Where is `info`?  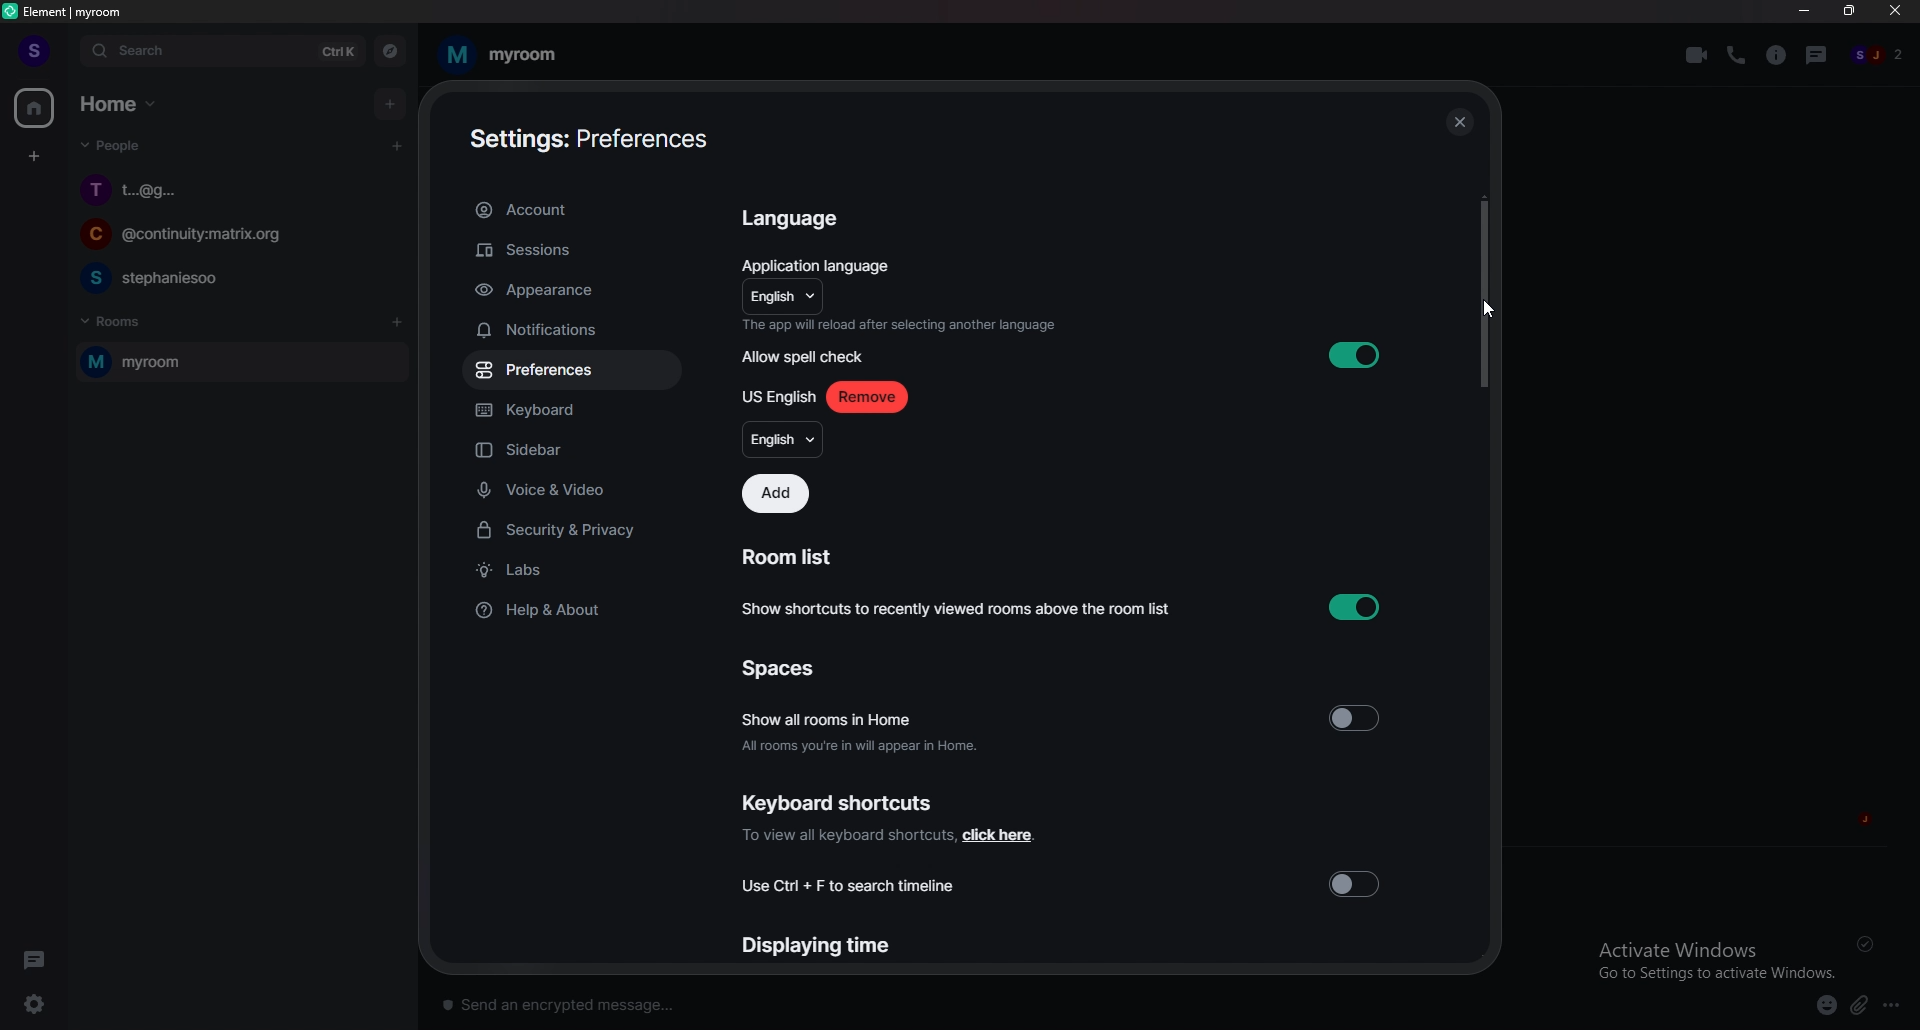 info is located at coordinates (899, 325).